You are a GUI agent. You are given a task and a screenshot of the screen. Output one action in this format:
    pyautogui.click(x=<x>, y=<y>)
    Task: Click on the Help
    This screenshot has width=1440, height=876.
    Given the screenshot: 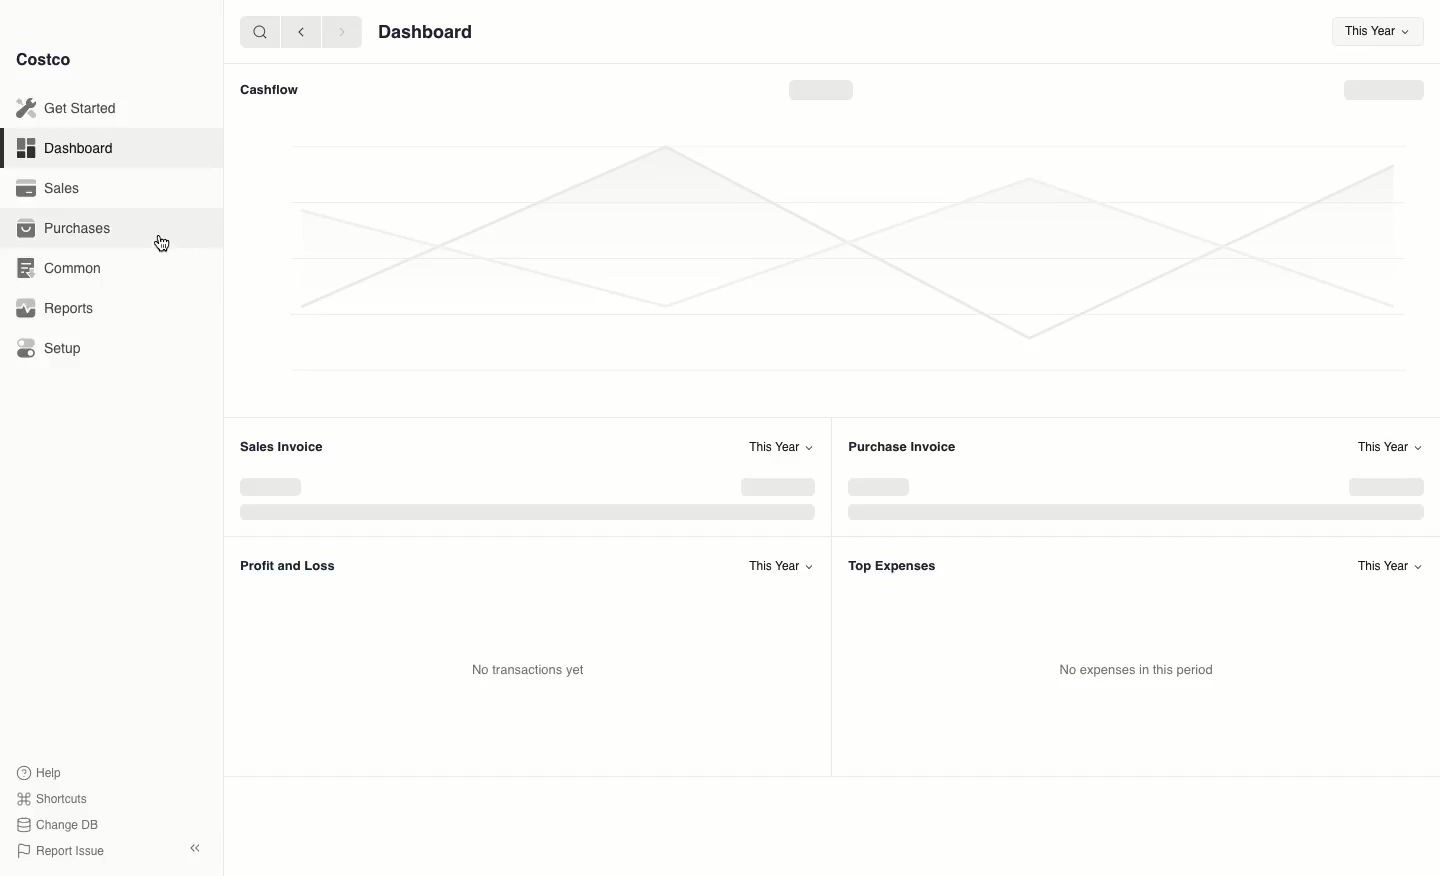 What is the action you would take?
    pyautogui.click(x=39, y=771)
    